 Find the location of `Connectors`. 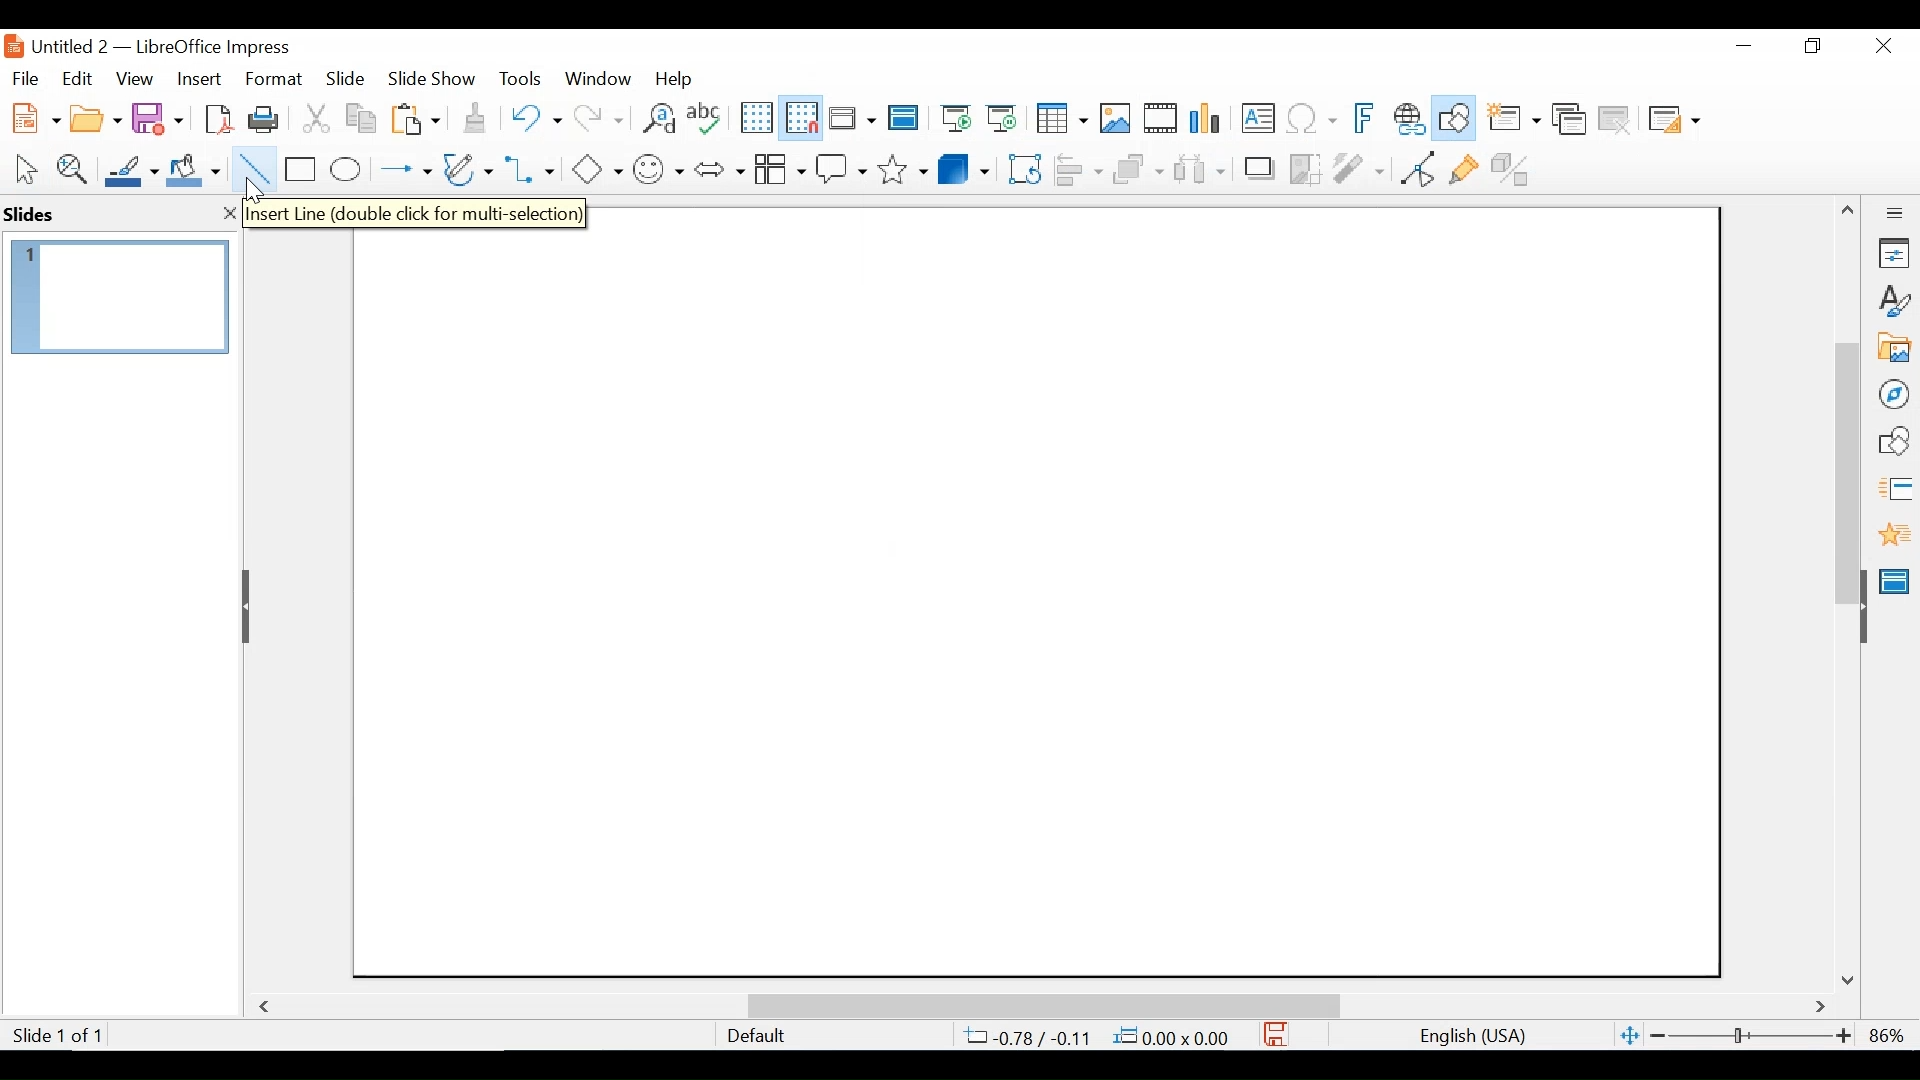

Connectors is located at coordinates (532, 169).